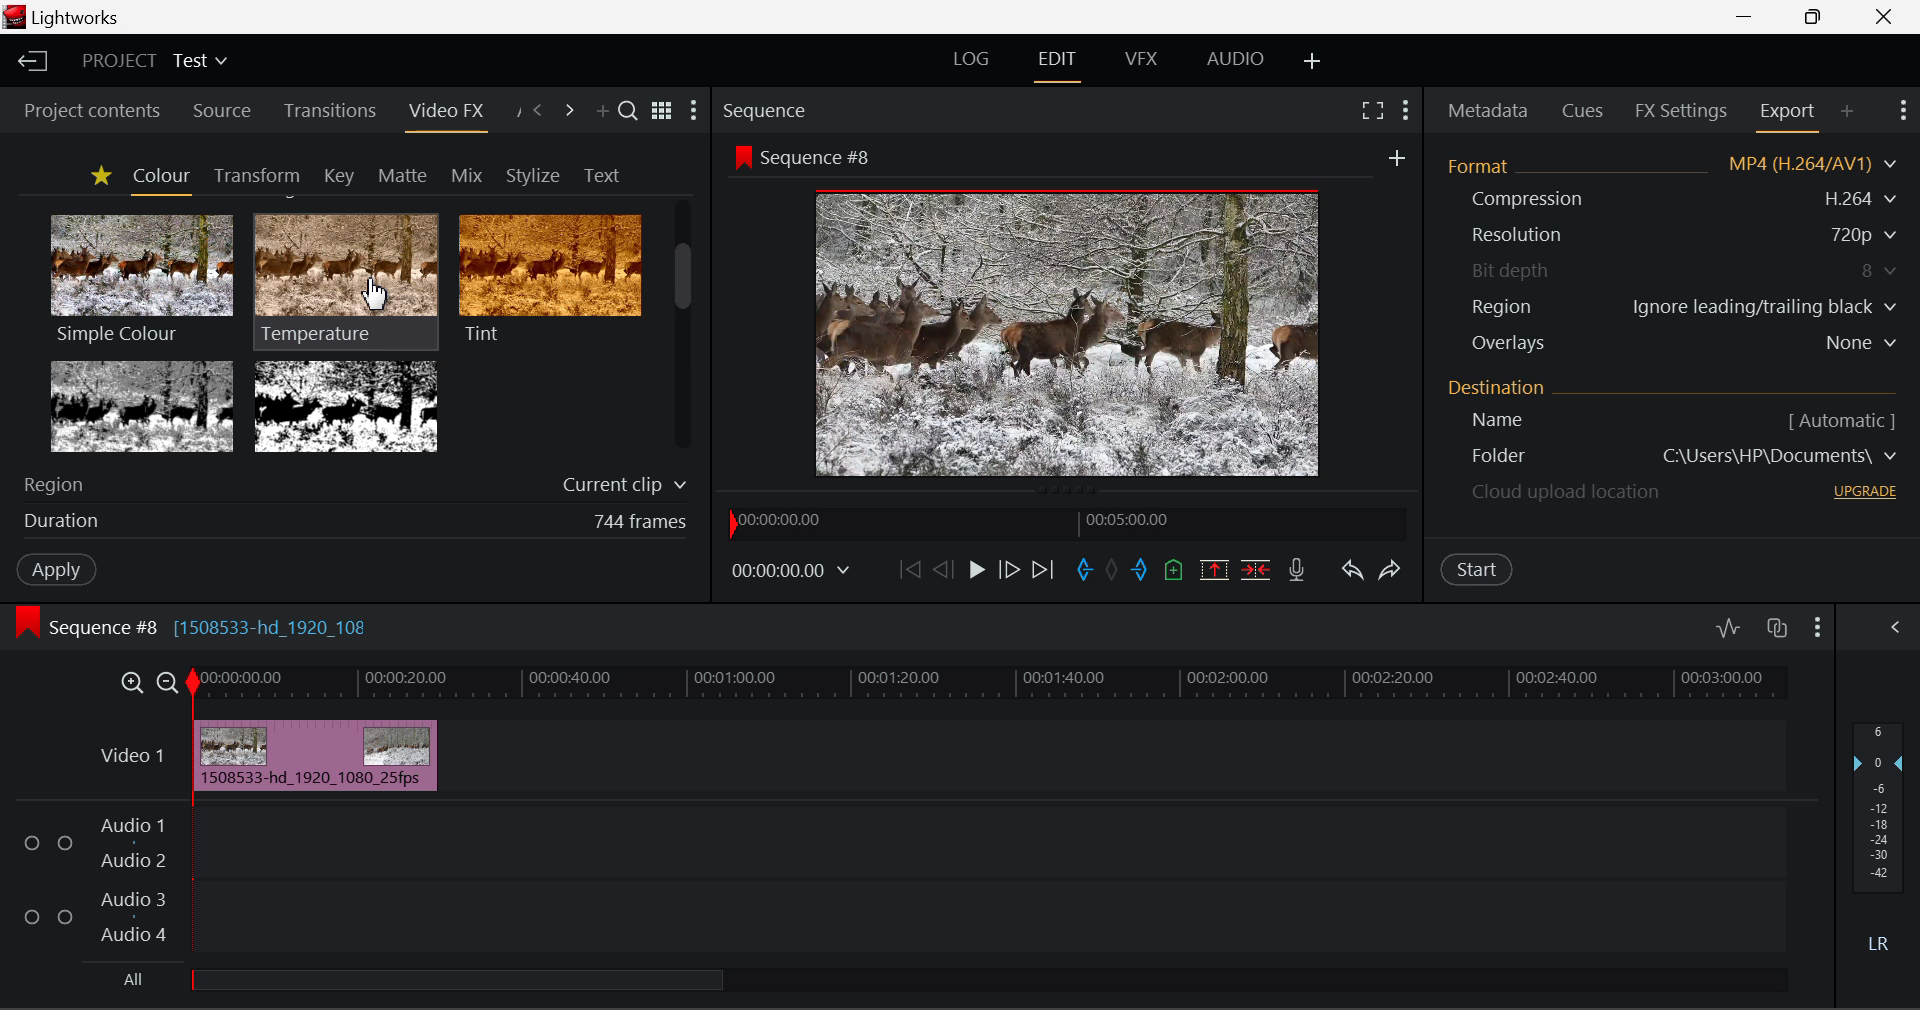 Image resolution: width=1920 pixels, height=1010 pixels. Describe the element at coordinates (664, 112) in the screenshot. I see `Toggle between title and list view` at that location.